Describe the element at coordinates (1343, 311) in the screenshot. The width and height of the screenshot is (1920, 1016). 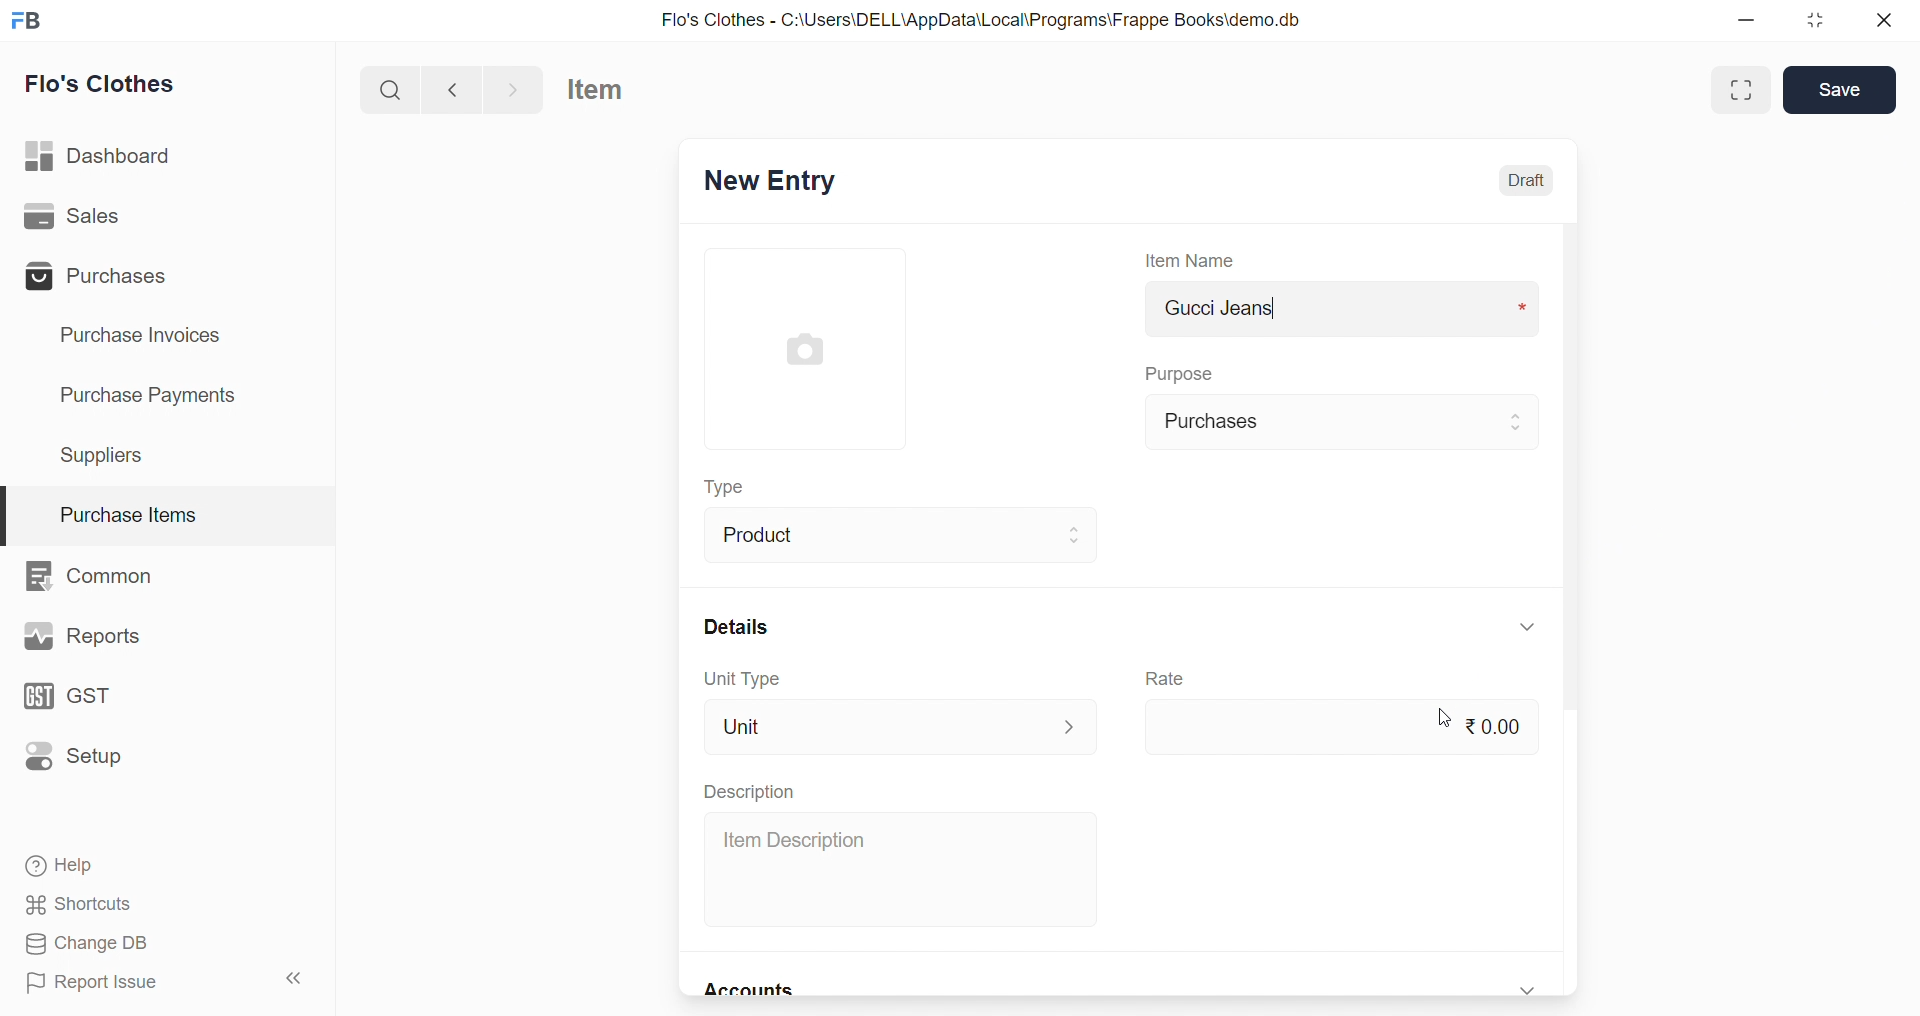
I see `Gucci Jeans` at that location.